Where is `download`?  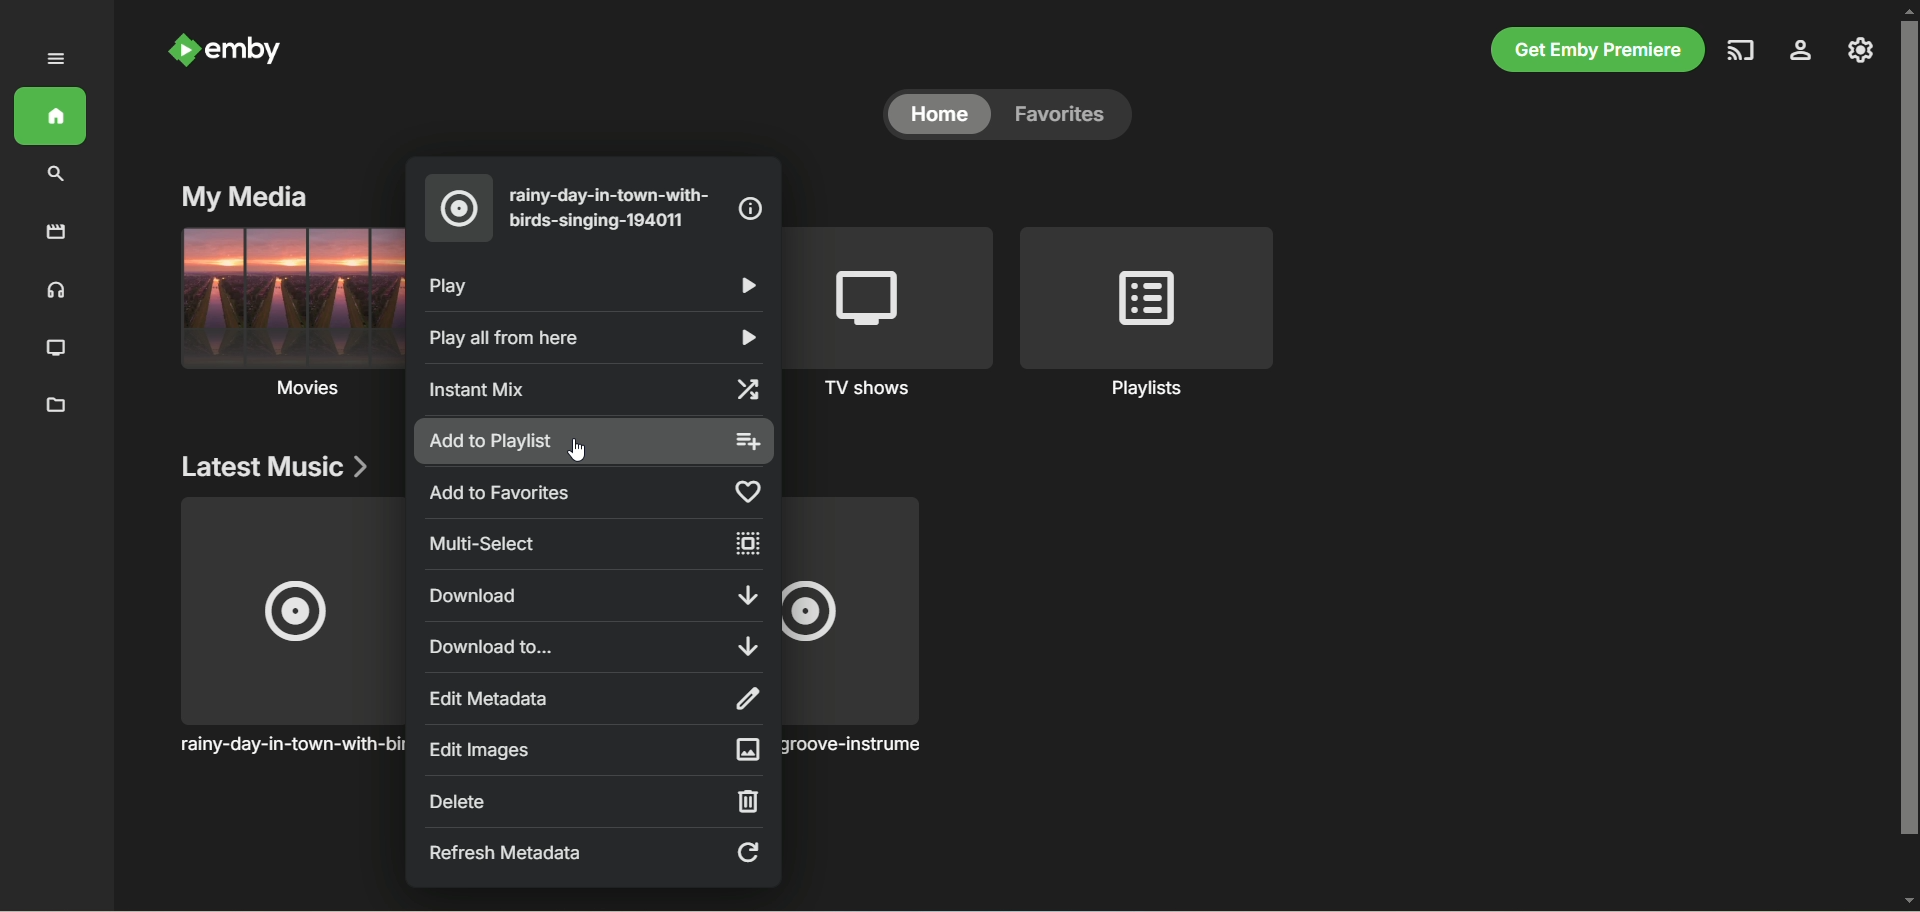
download is located at coordinates (593, 595).